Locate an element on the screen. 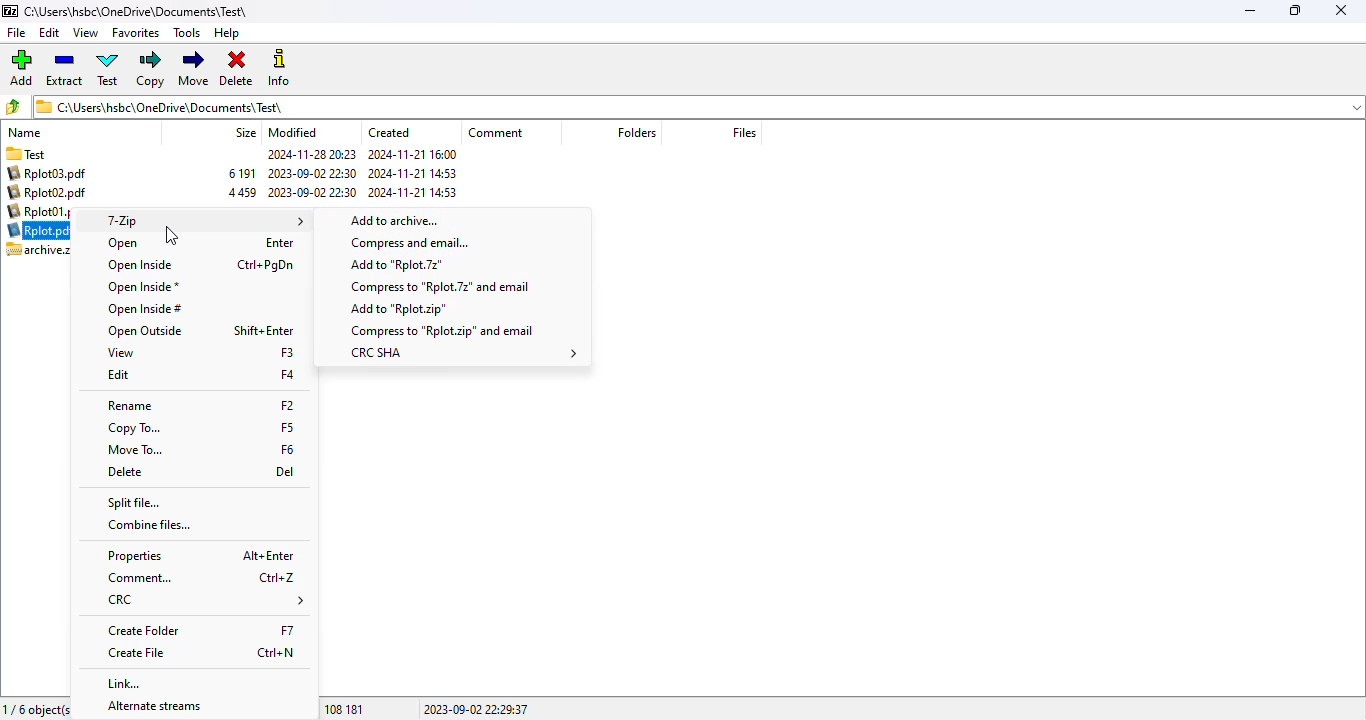 The height and width of the screenshot is (720, 1366). compress to .zip file and email is located at coordinates (443, 330).